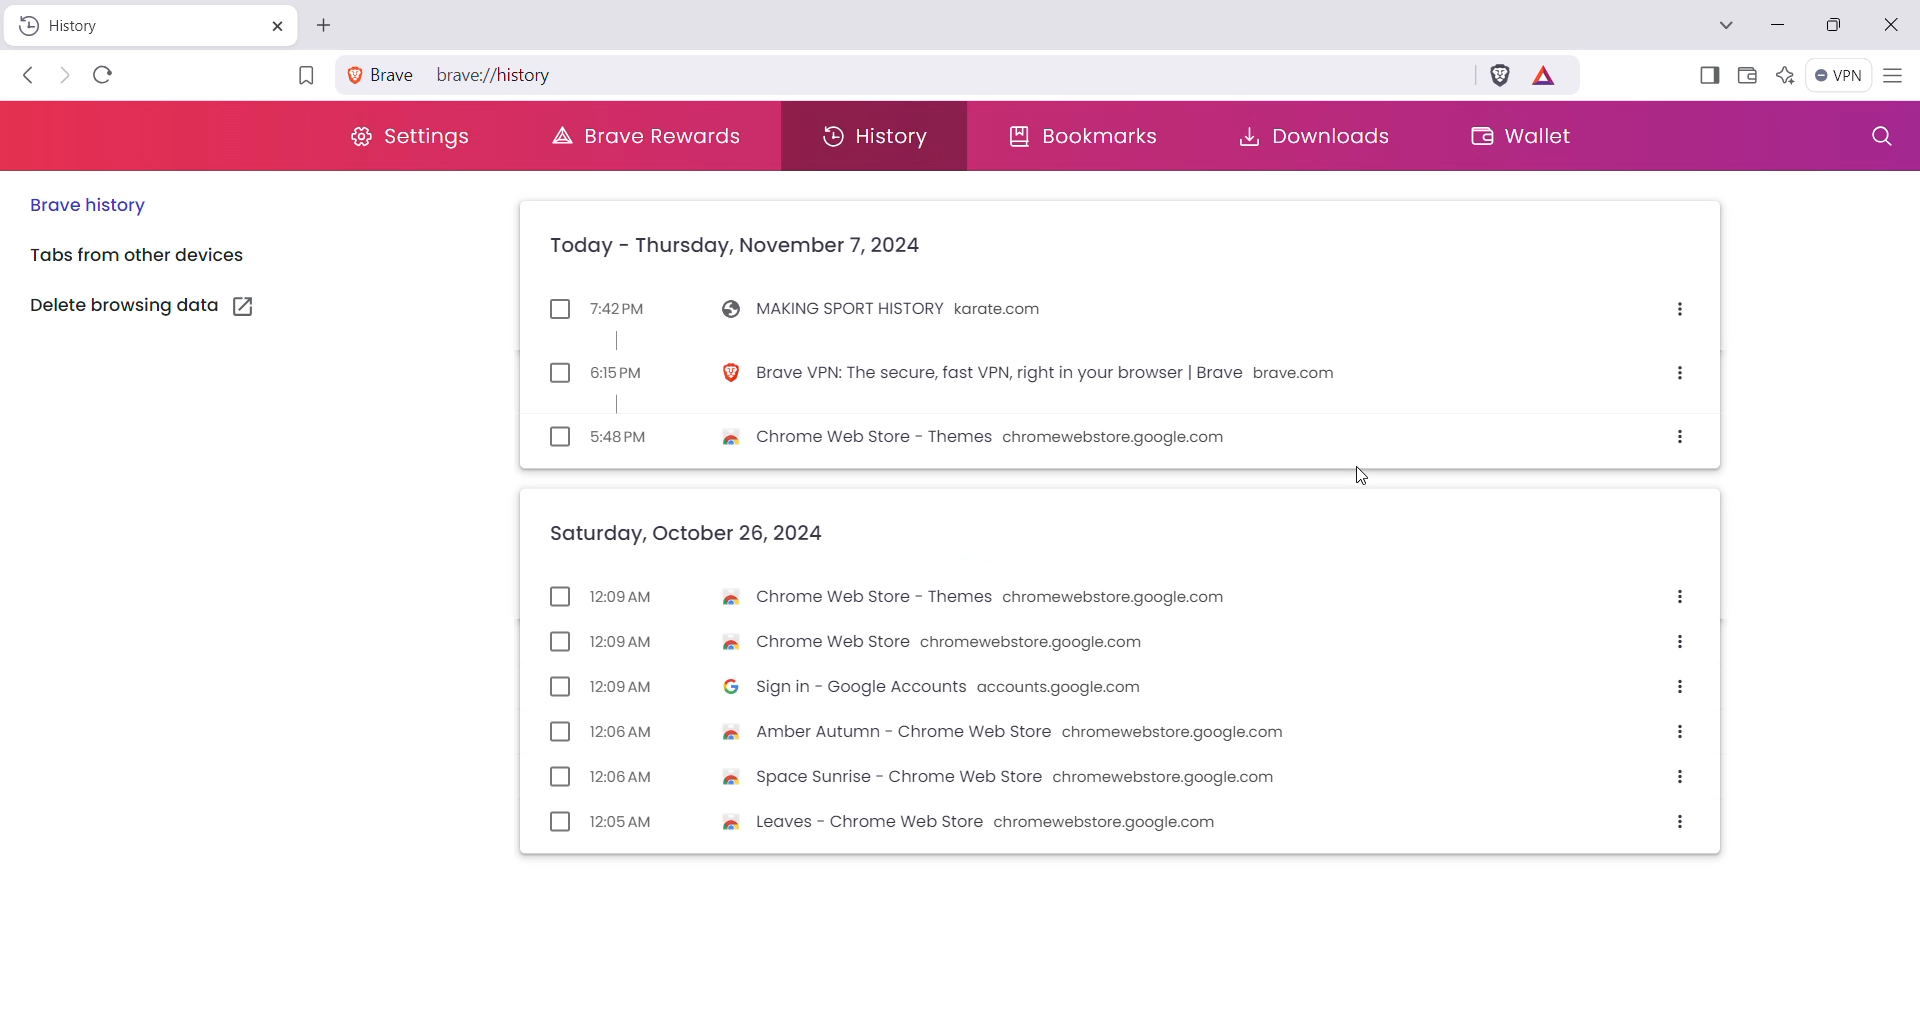 This screenshot has height=1018, width=1920. I want to click on Close Tab, so click(271, 26).